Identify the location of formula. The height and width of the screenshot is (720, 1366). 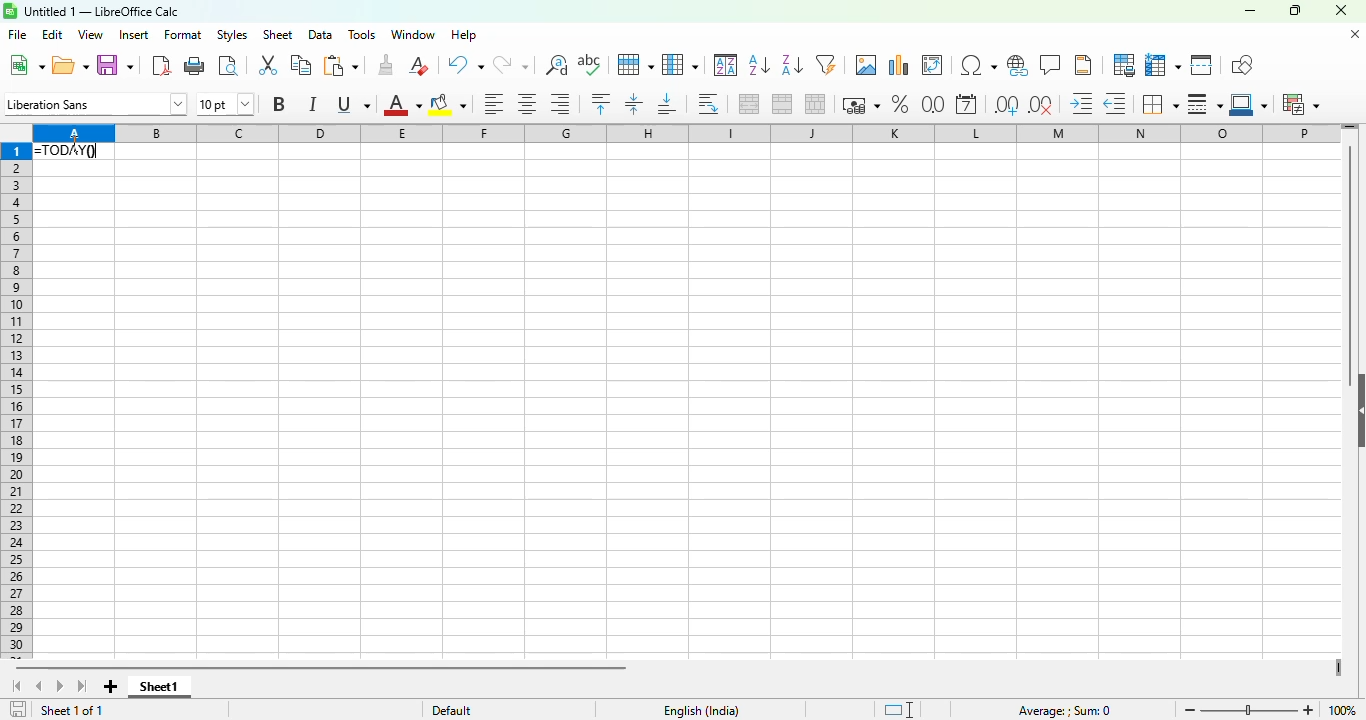
(1064, 711).